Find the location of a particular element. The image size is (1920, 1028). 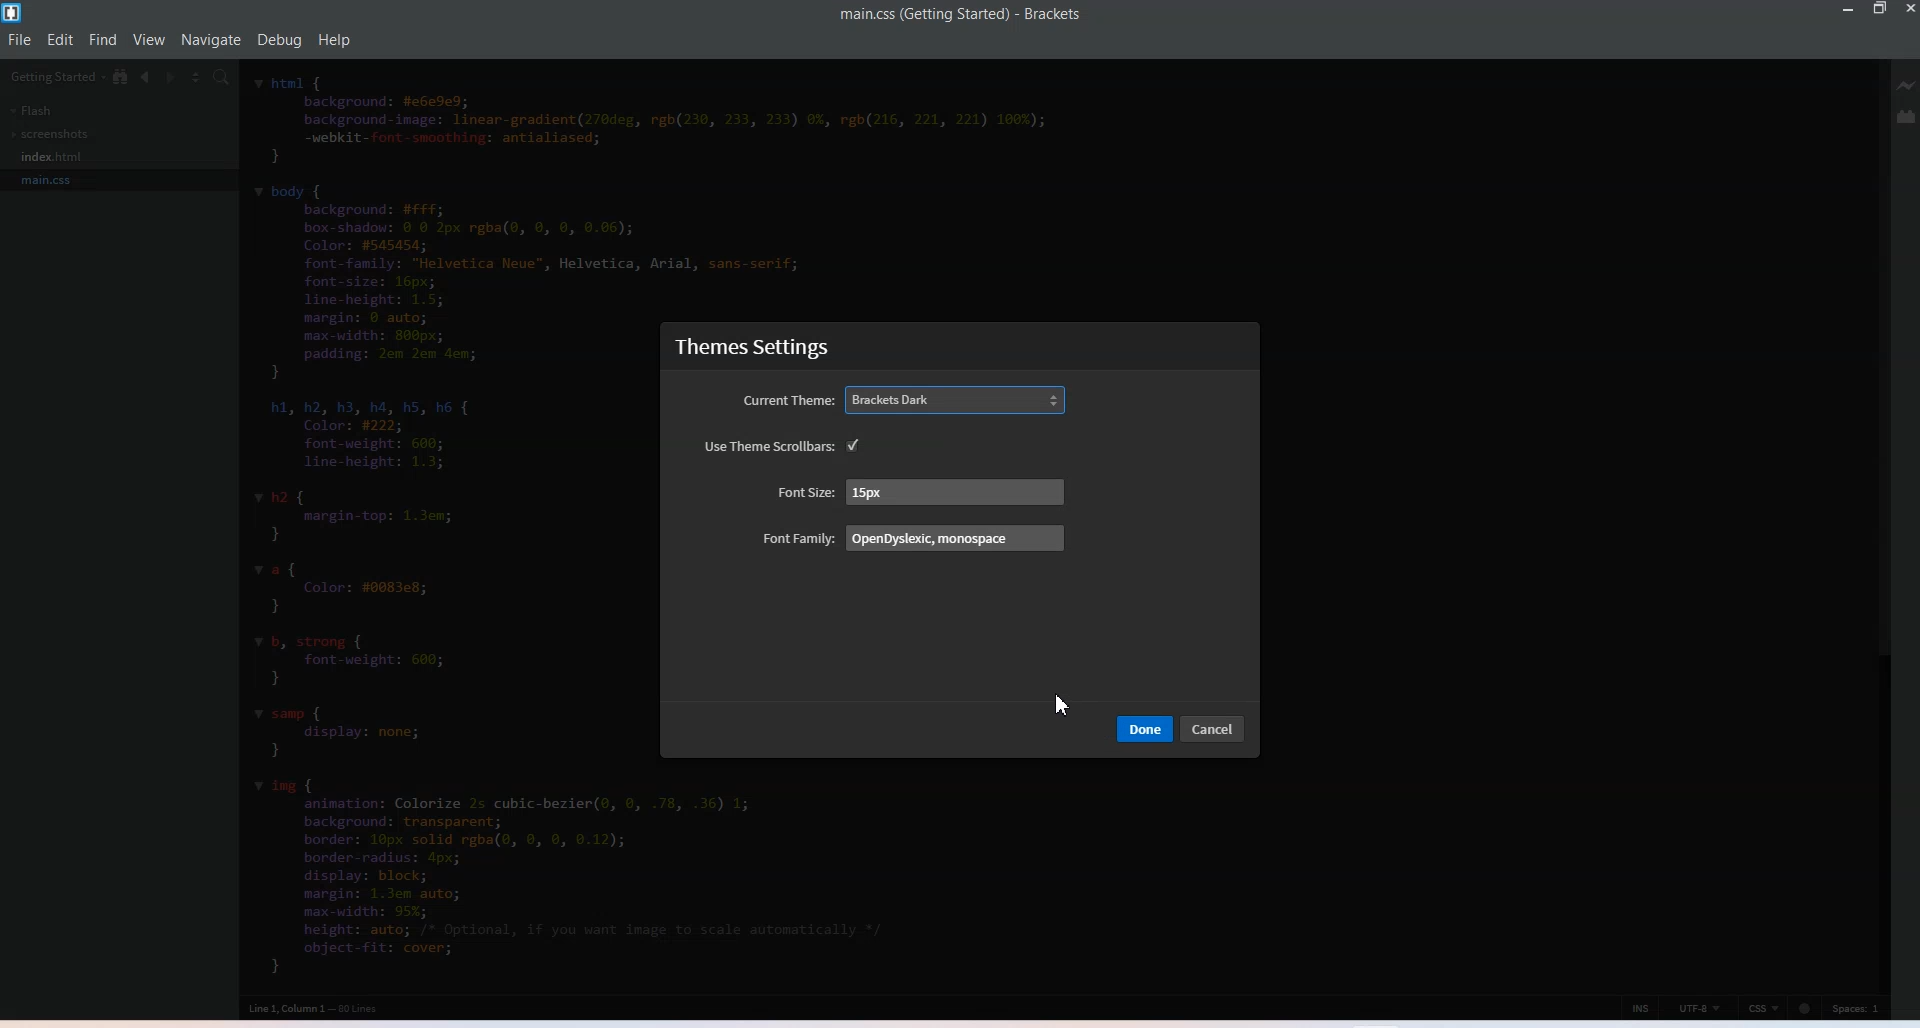

Navigate Backwards is located at coordinates (148, 77).